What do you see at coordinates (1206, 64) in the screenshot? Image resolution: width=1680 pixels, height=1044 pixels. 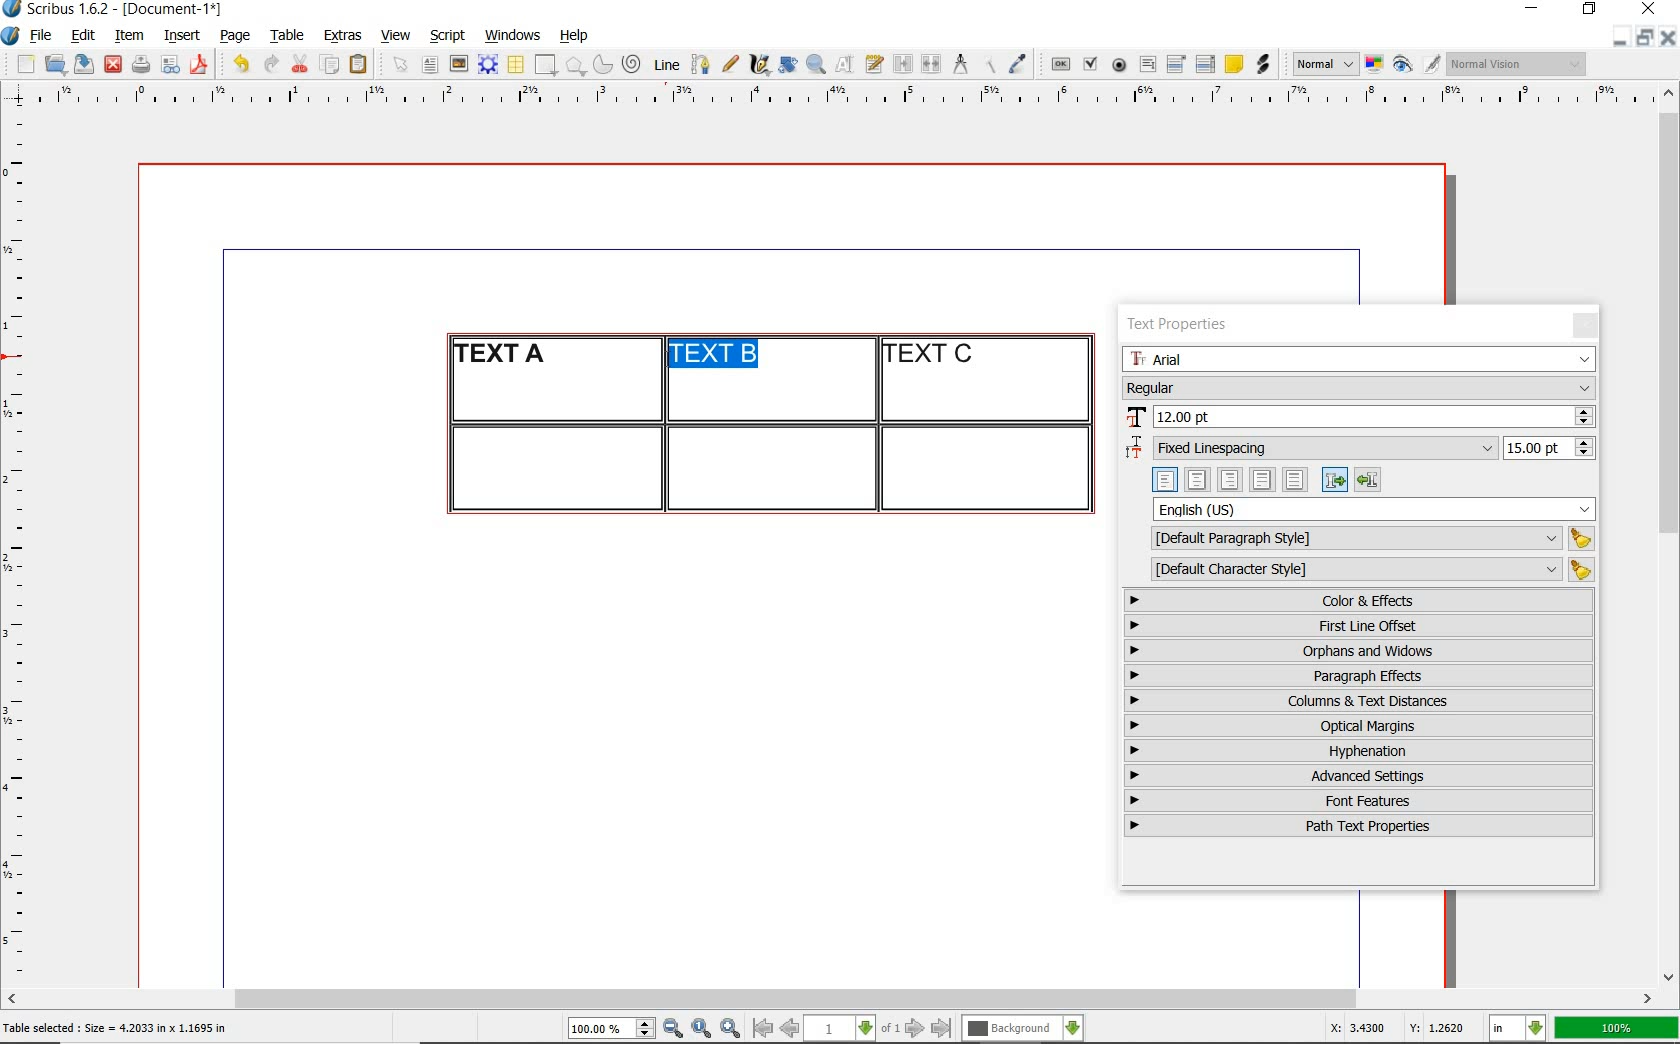 I see `pdf list box` at bounding box center [1206, 64].